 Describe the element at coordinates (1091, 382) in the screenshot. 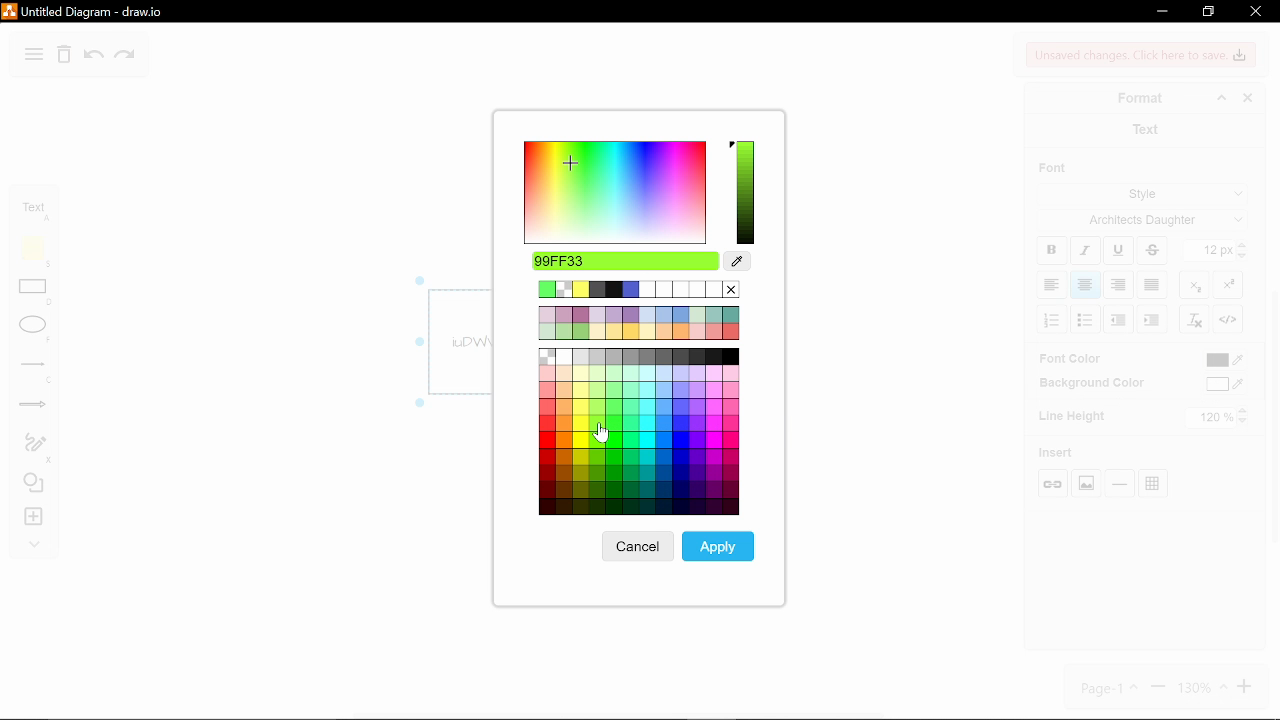

I see `background color` at that location.